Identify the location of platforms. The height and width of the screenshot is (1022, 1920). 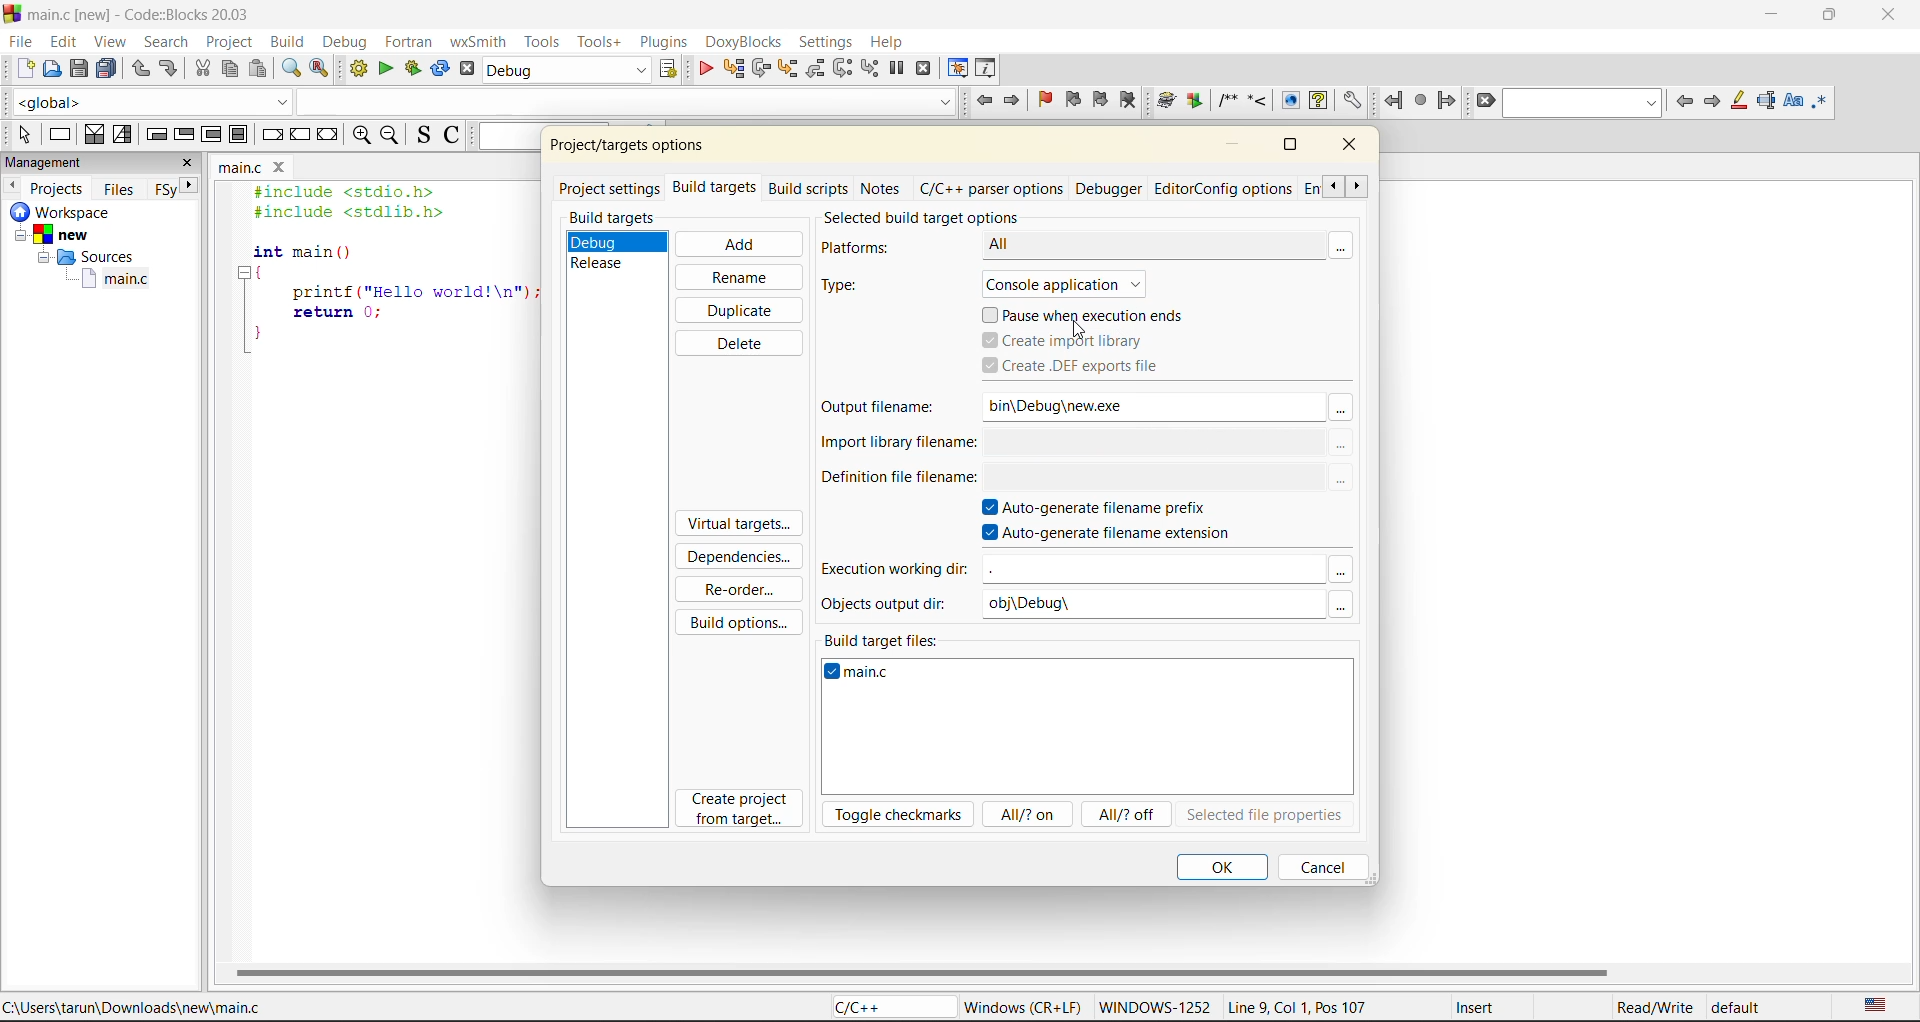
(867, 249).